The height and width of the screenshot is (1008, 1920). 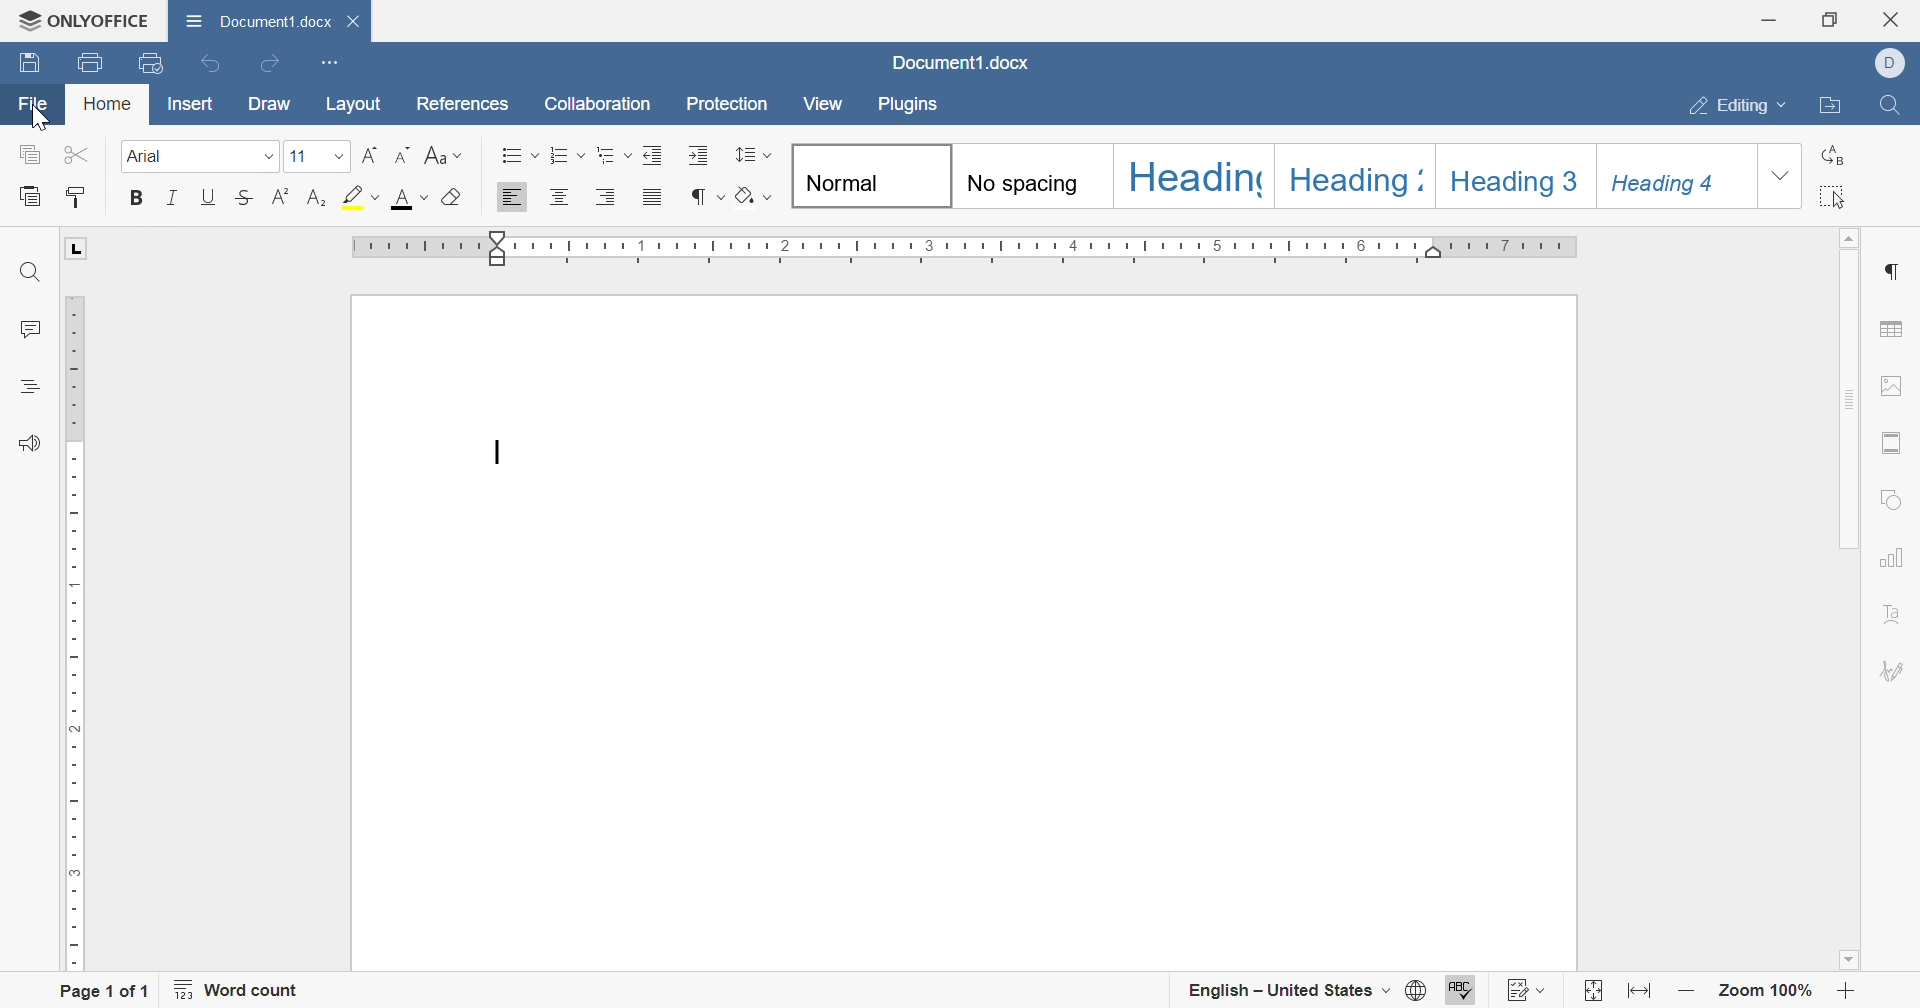 I want to click on set document language, so click(x=1419, y=992).